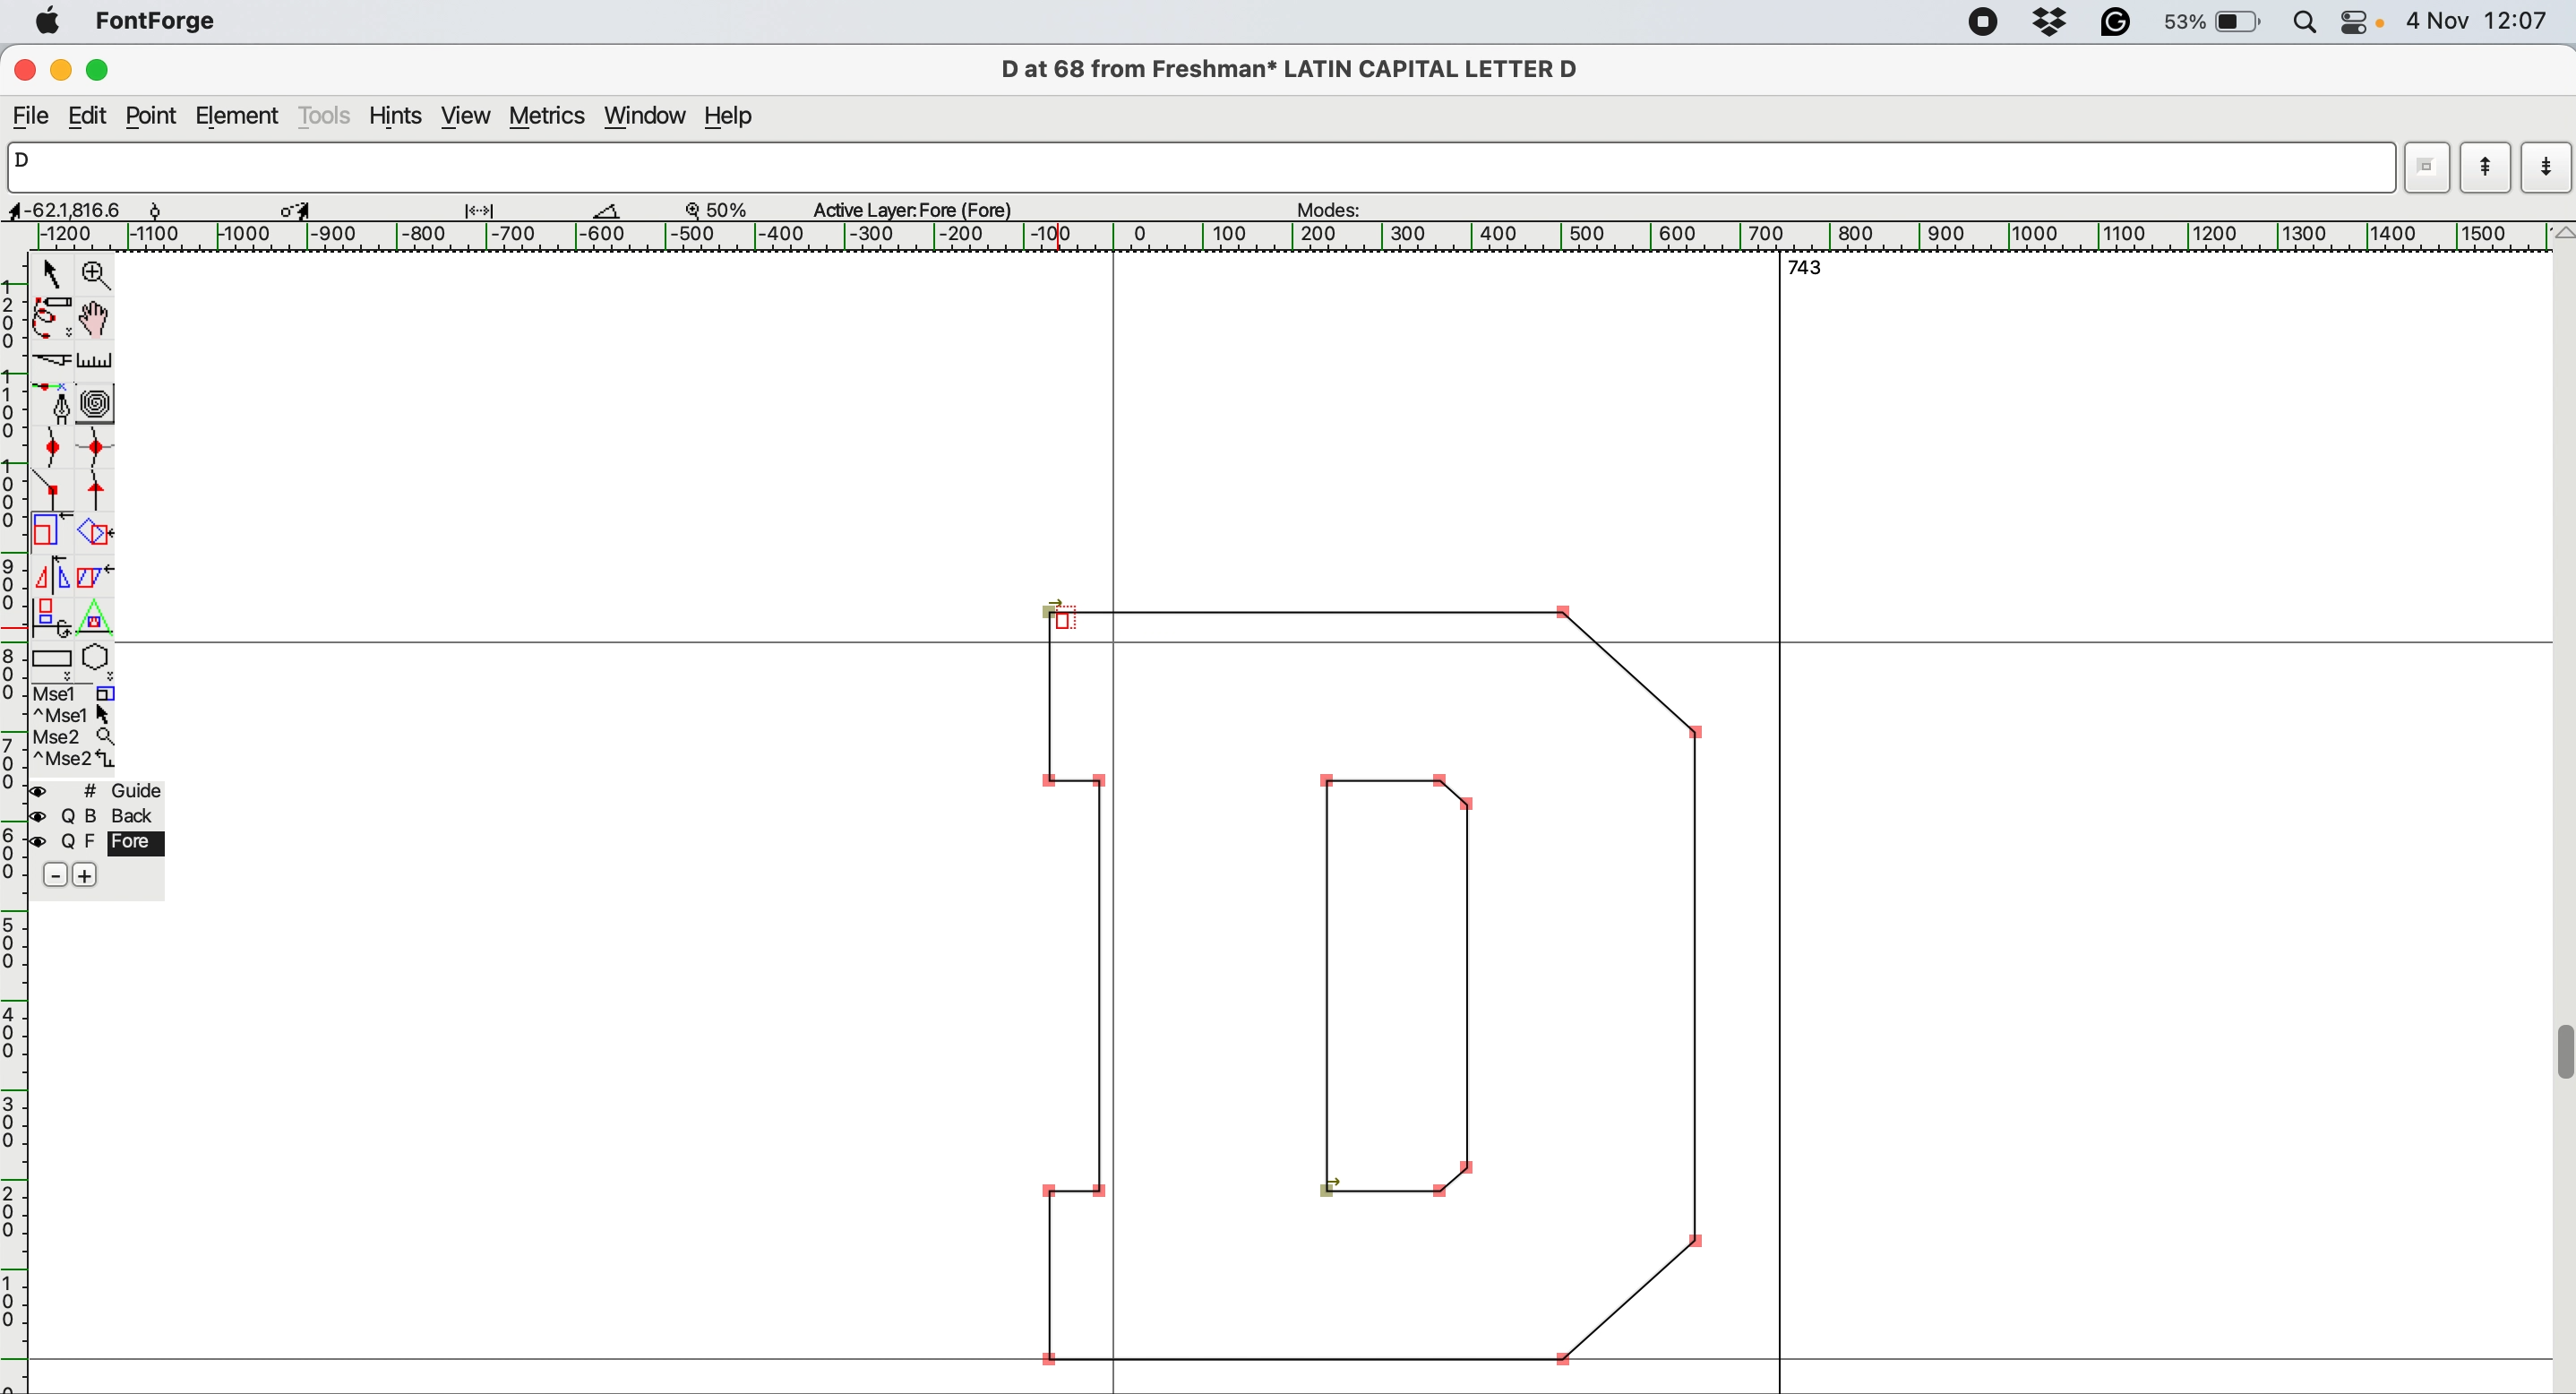 The height and width of the screenshot is (1394, 2576). What do you see at coordinates (2359, 23) in the screenshot?
I see `control center` at bounding box center [2359, 23].